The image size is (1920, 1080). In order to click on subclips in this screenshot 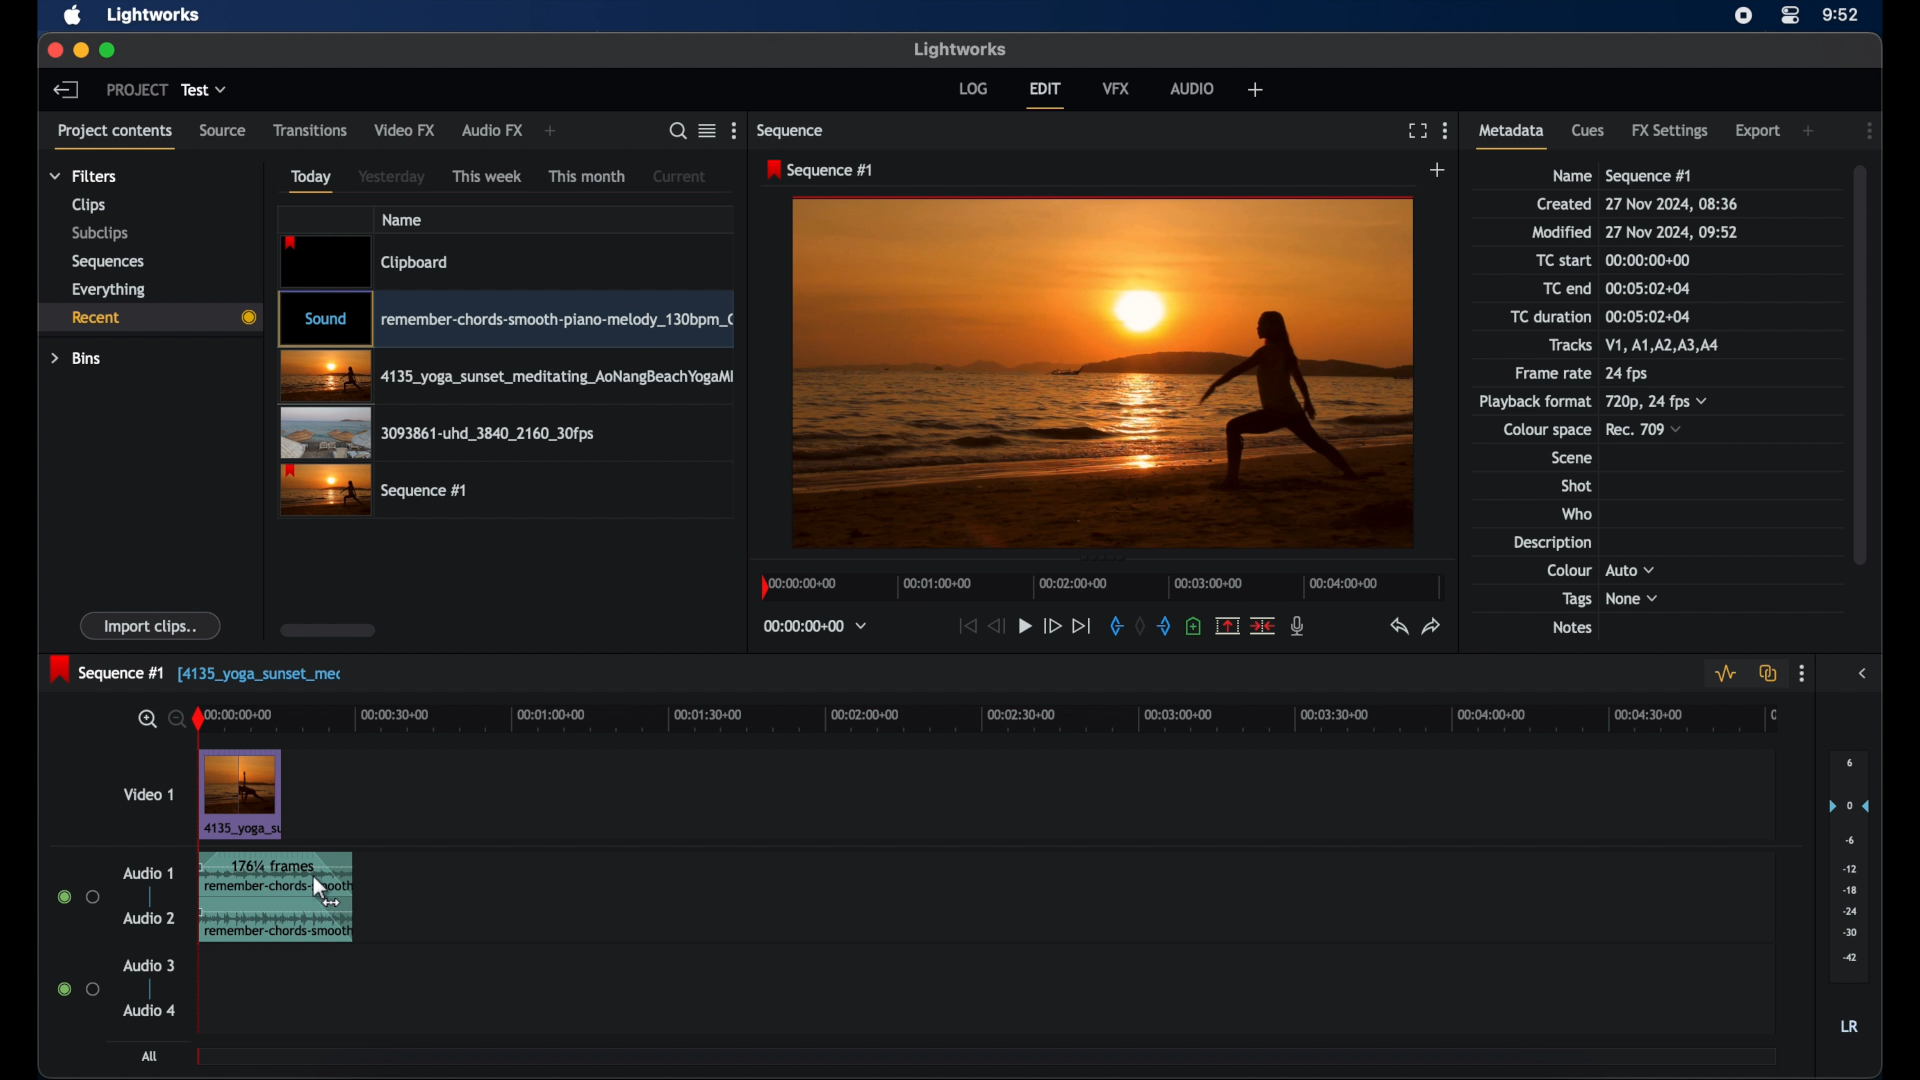, I will do `click(100, 235)`.